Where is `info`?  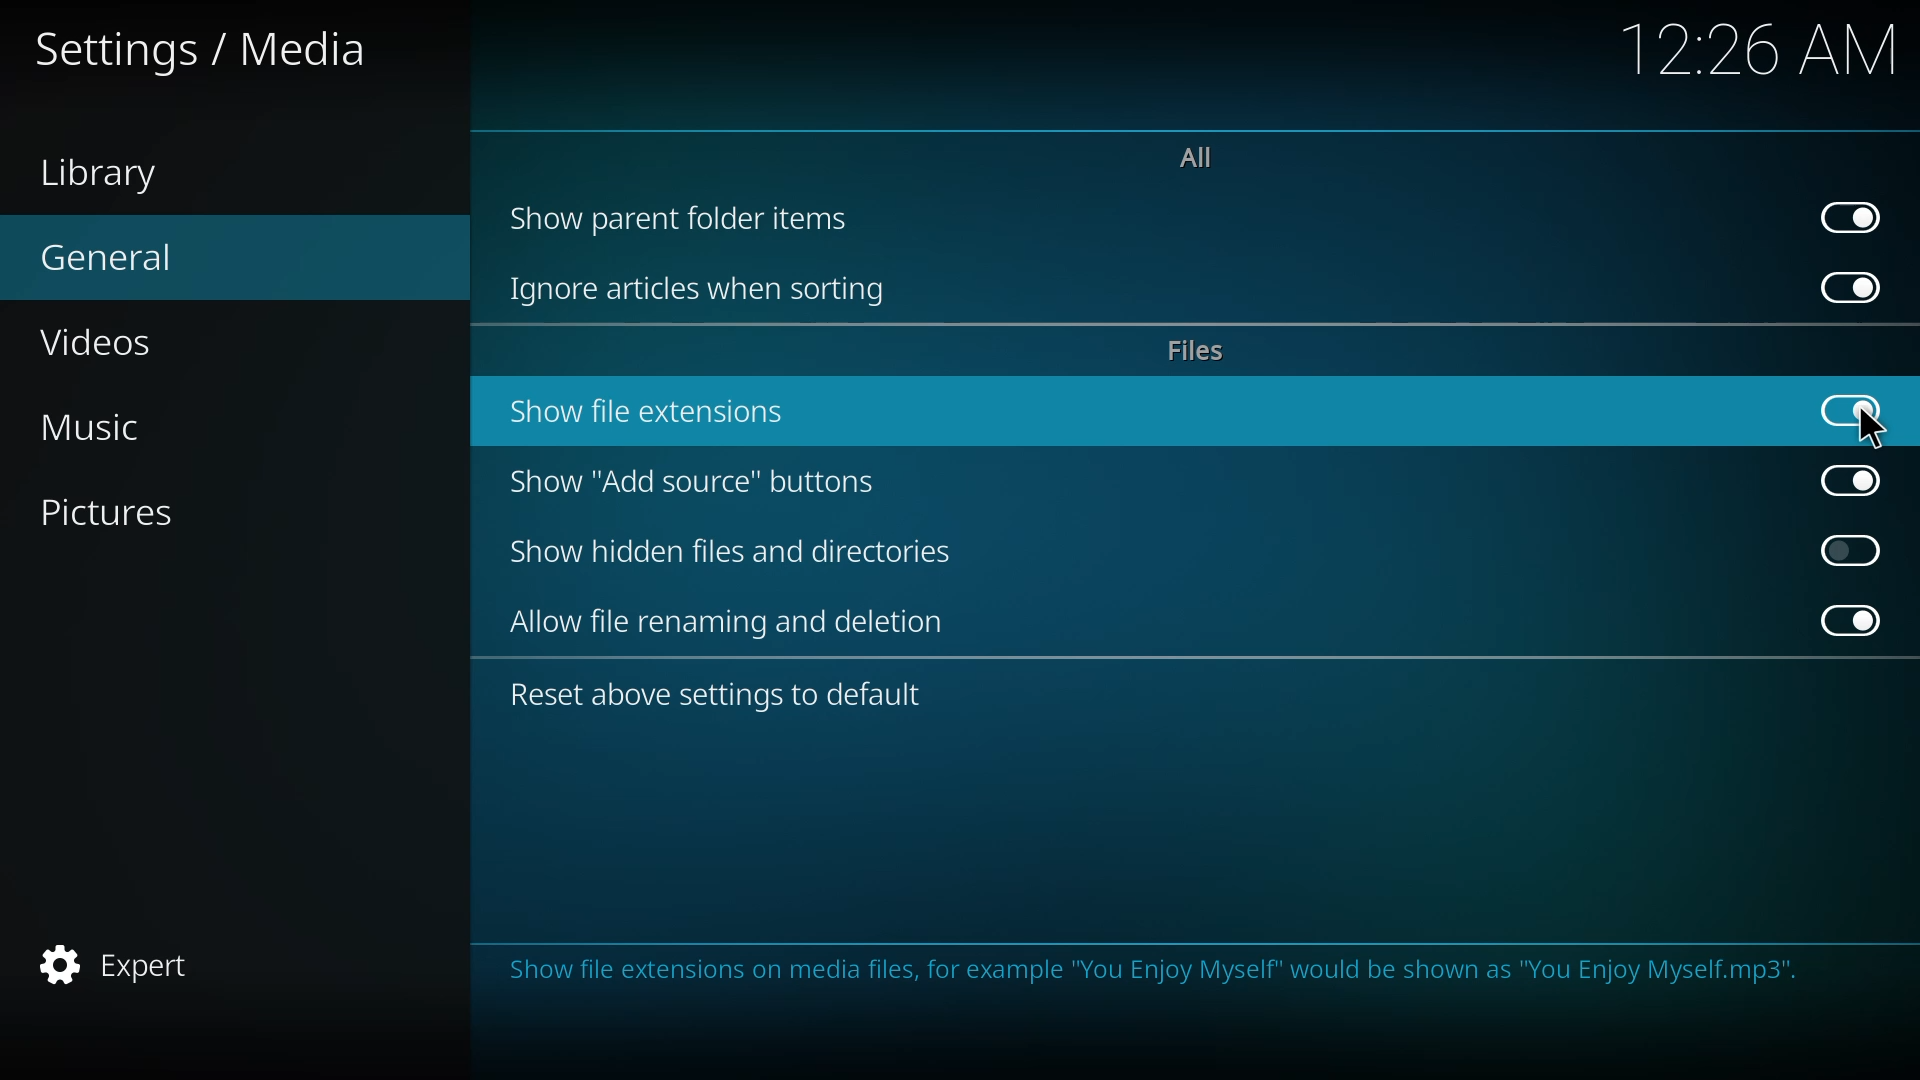
info is located at coordinates (1149, 973).